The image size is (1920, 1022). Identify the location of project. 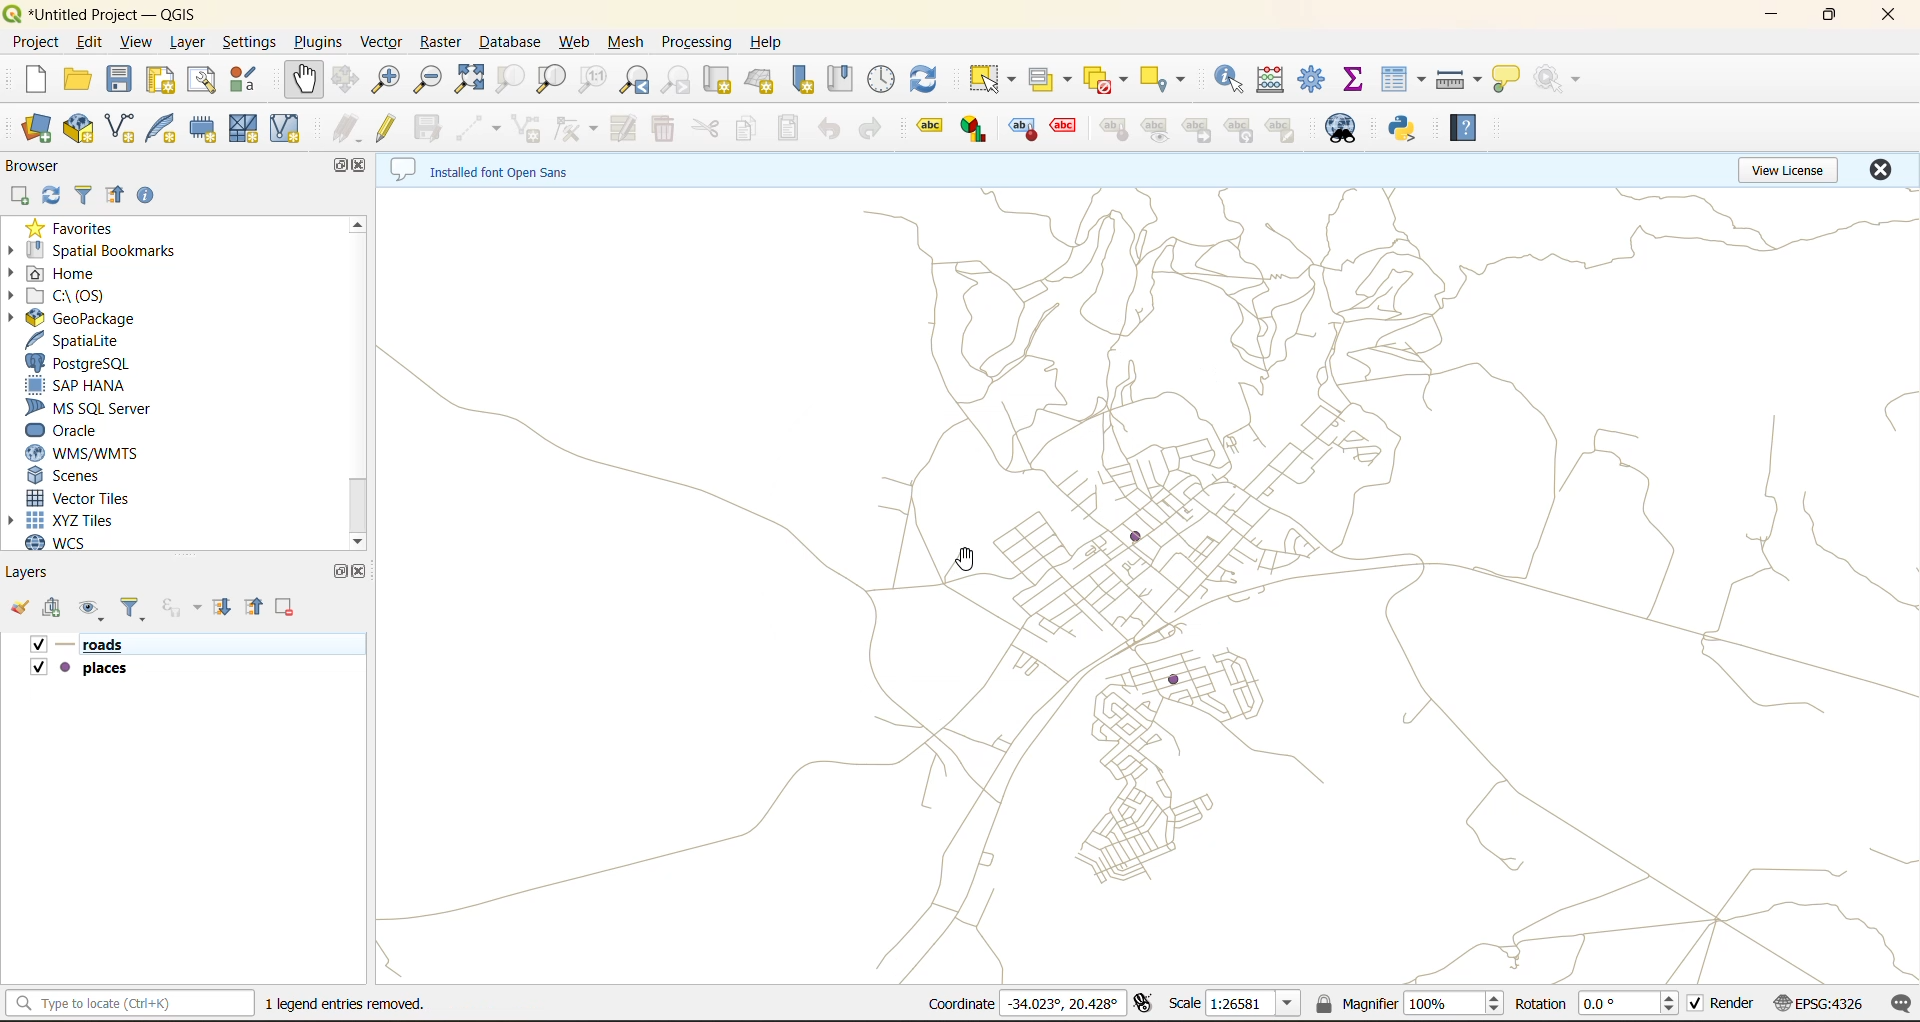
(34, 42).